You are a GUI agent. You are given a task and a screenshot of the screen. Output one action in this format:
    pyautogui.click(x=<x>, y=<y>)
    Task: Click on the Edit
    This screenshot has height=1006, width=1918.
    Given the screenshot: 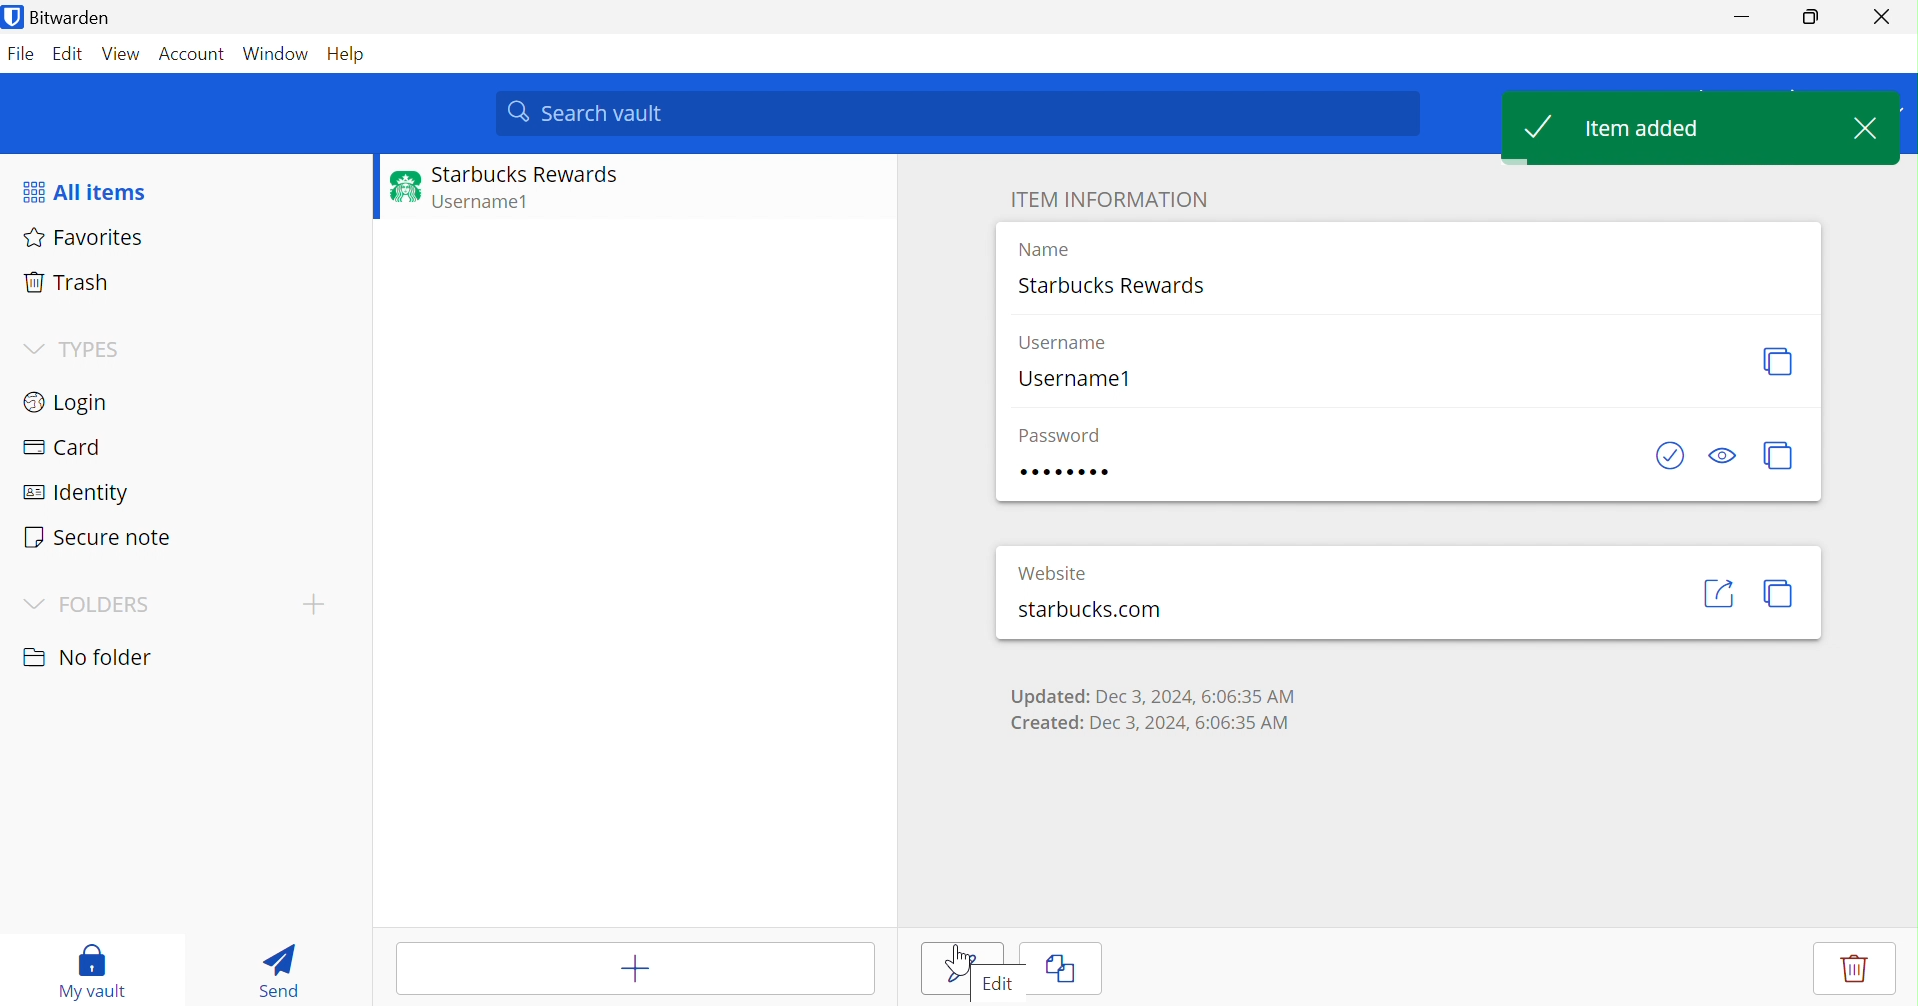 What is the action you would take?
    pyautogui.click(x=70, y=56)
    